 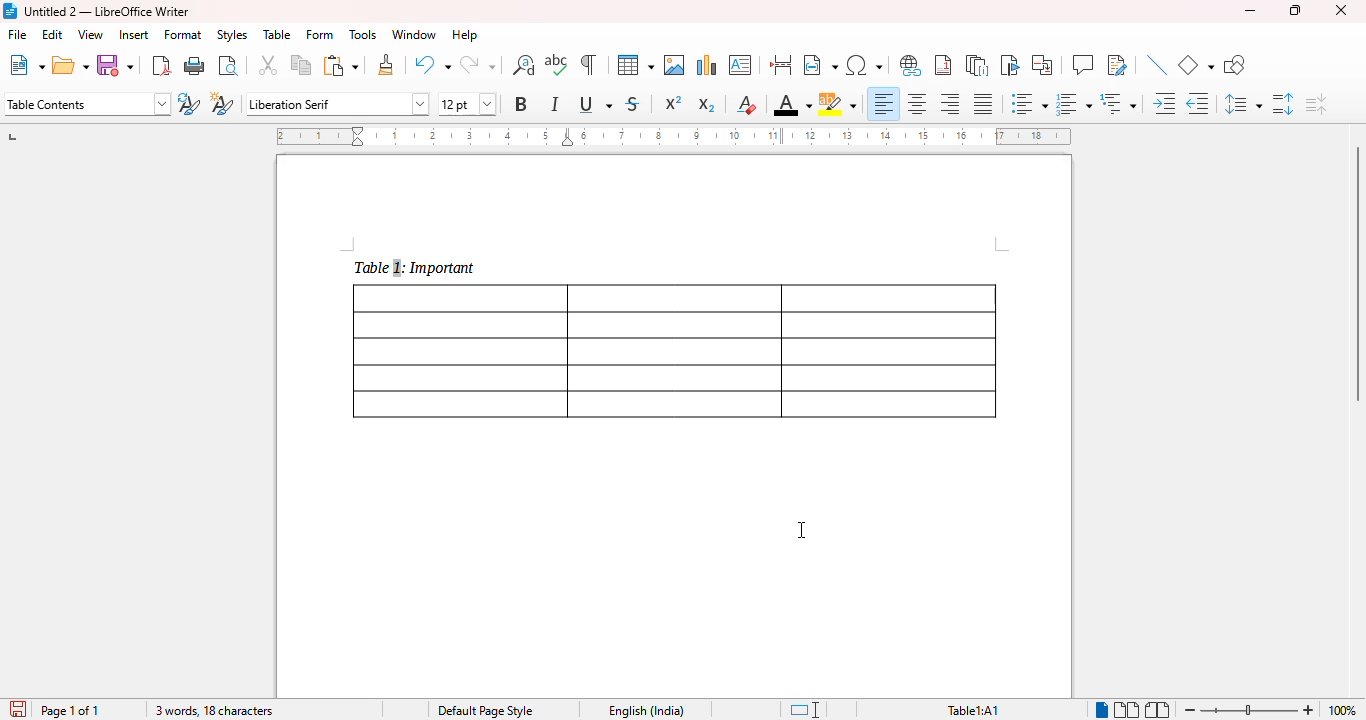 I want to click on show draw functions, so click(x=1235, y=64).